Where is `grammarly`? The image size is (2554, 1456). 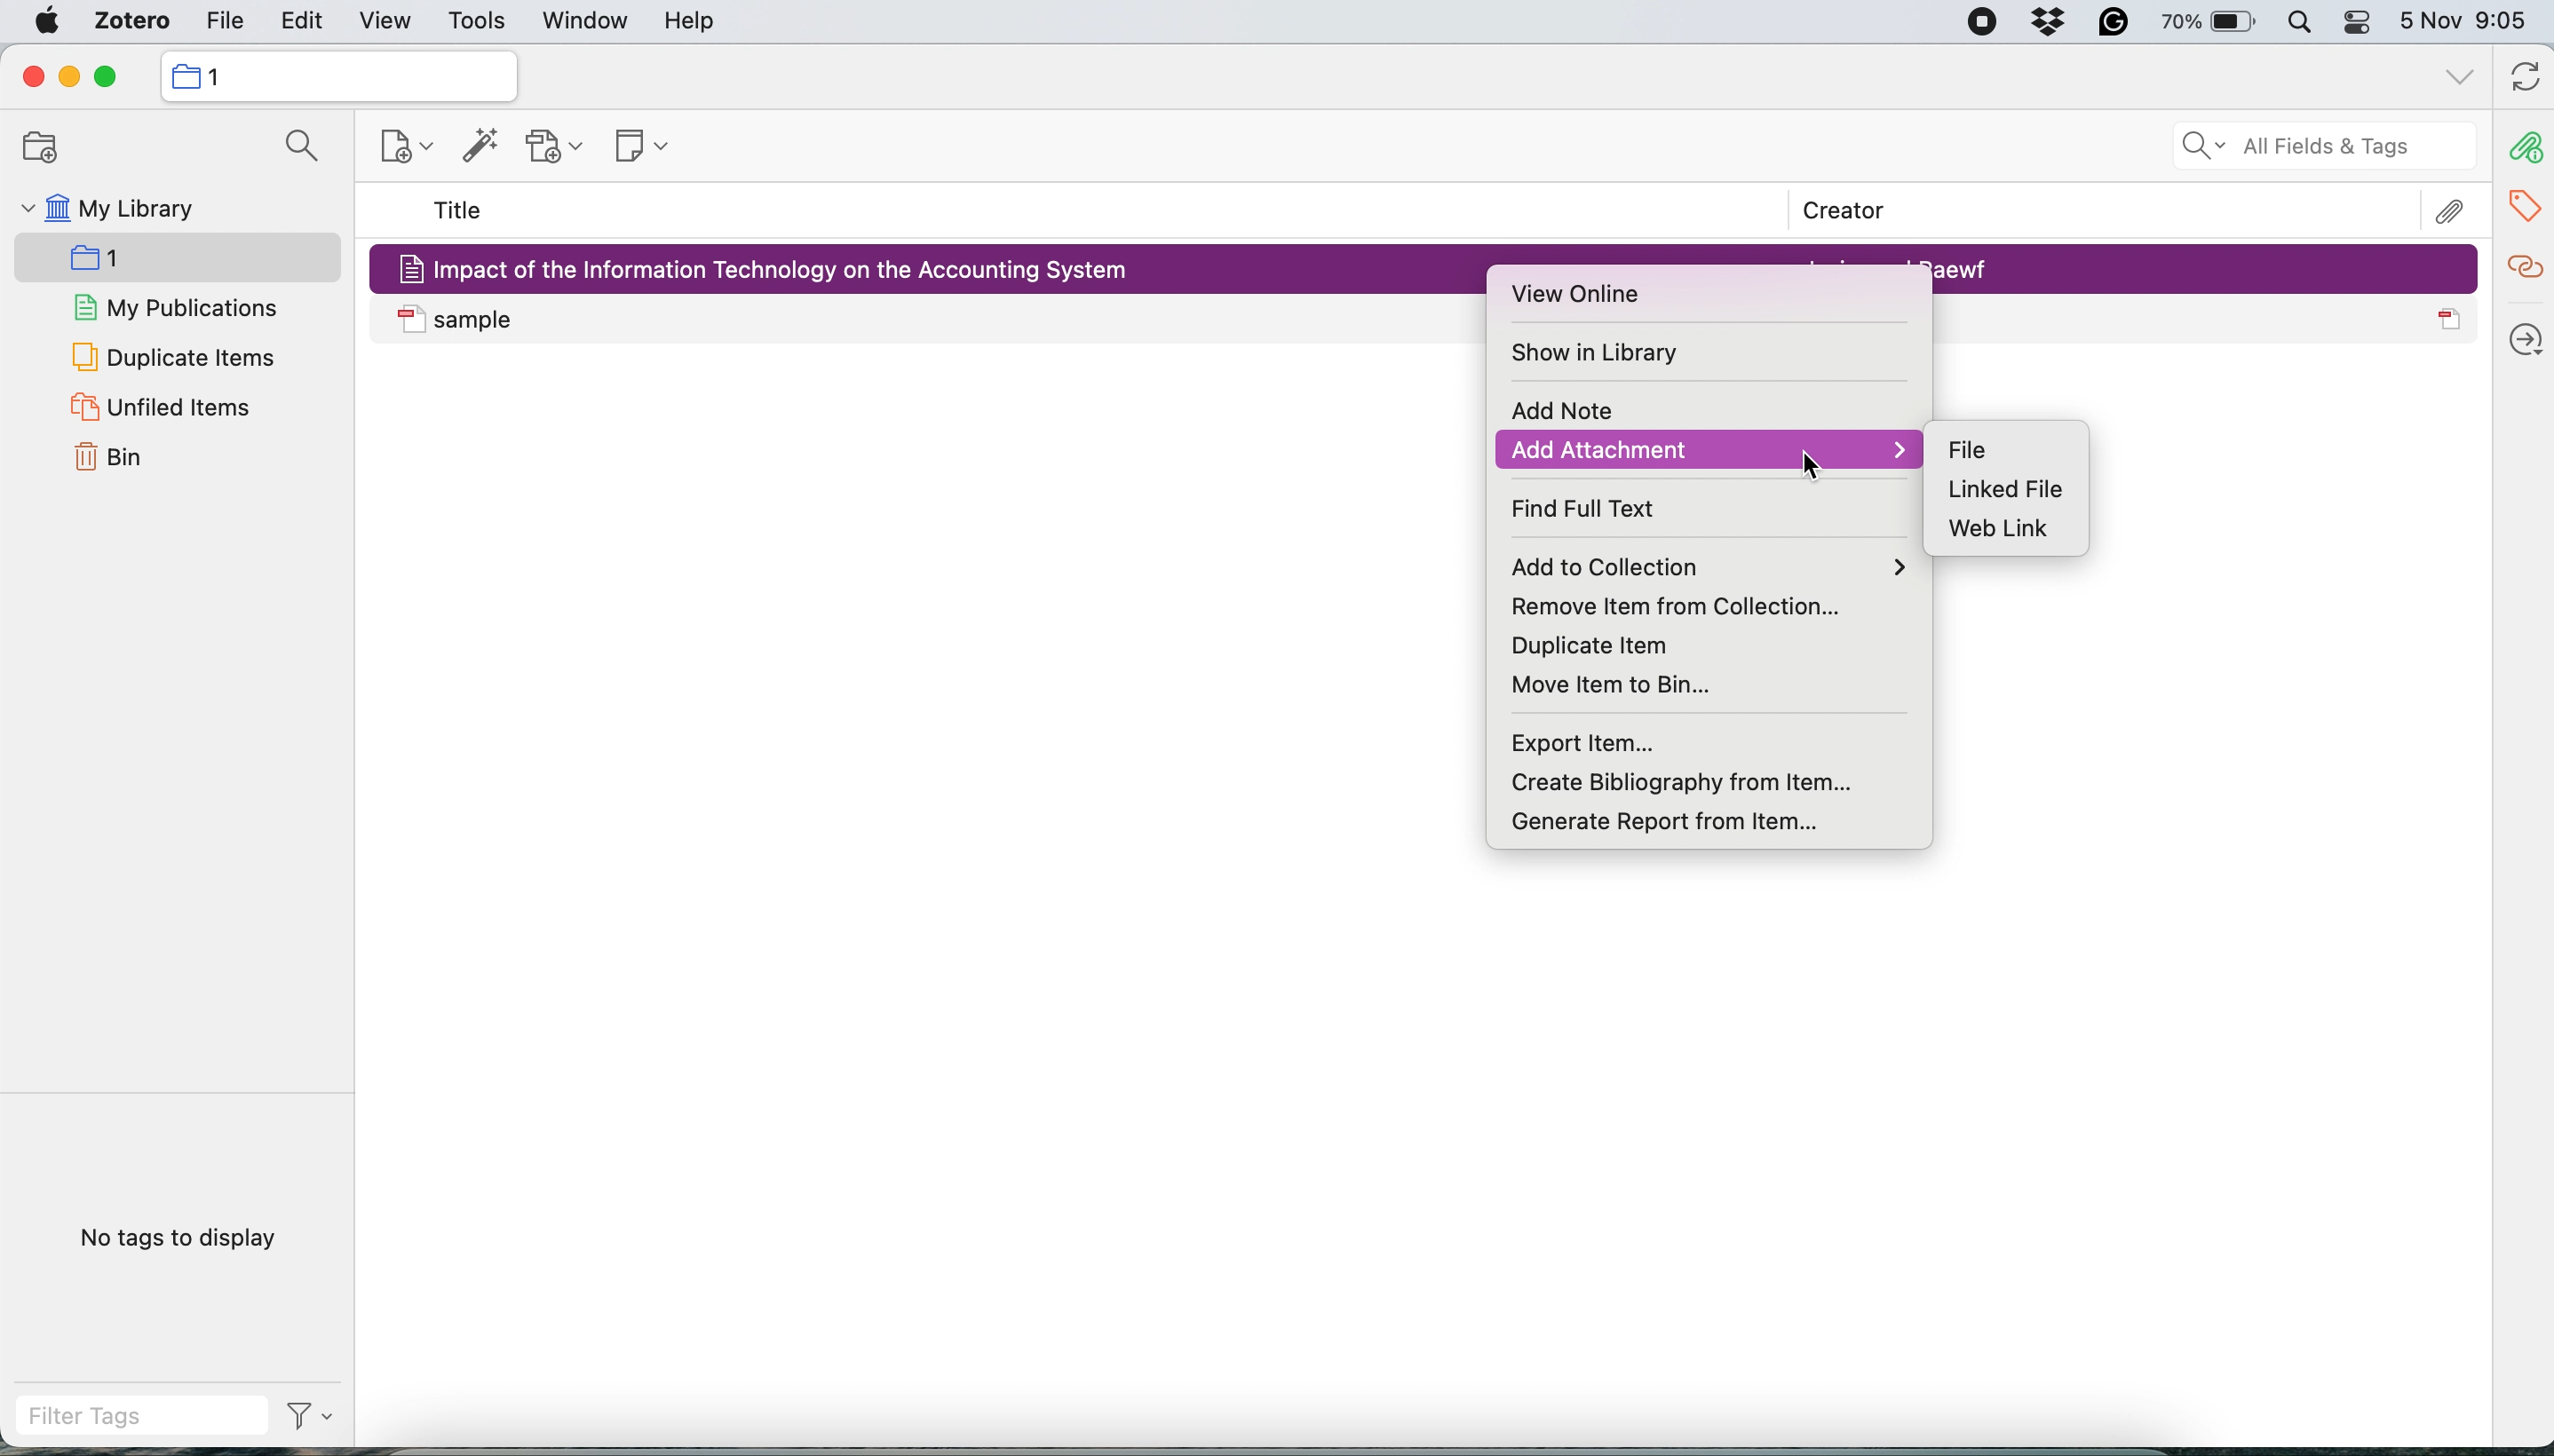 grammarly is located at coordinates (2108, 26).